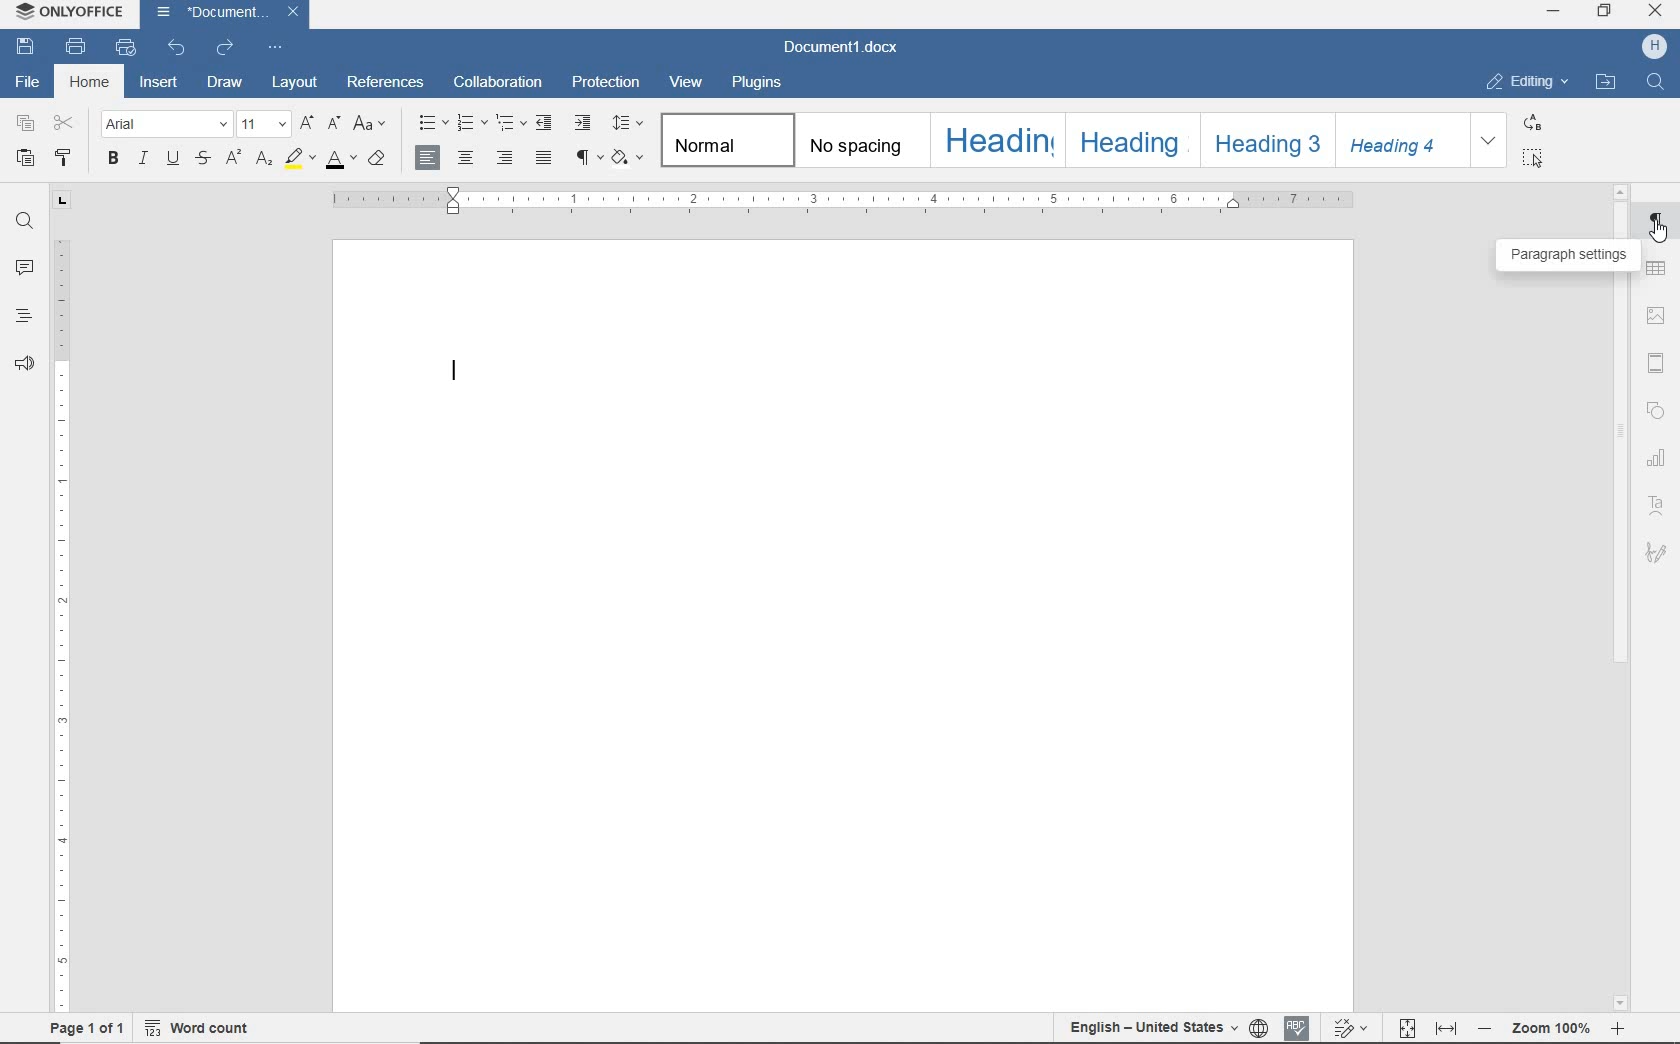 The height and width of the screenshot is (1044, 1680). I want to click on numbering, so click(472, 124).